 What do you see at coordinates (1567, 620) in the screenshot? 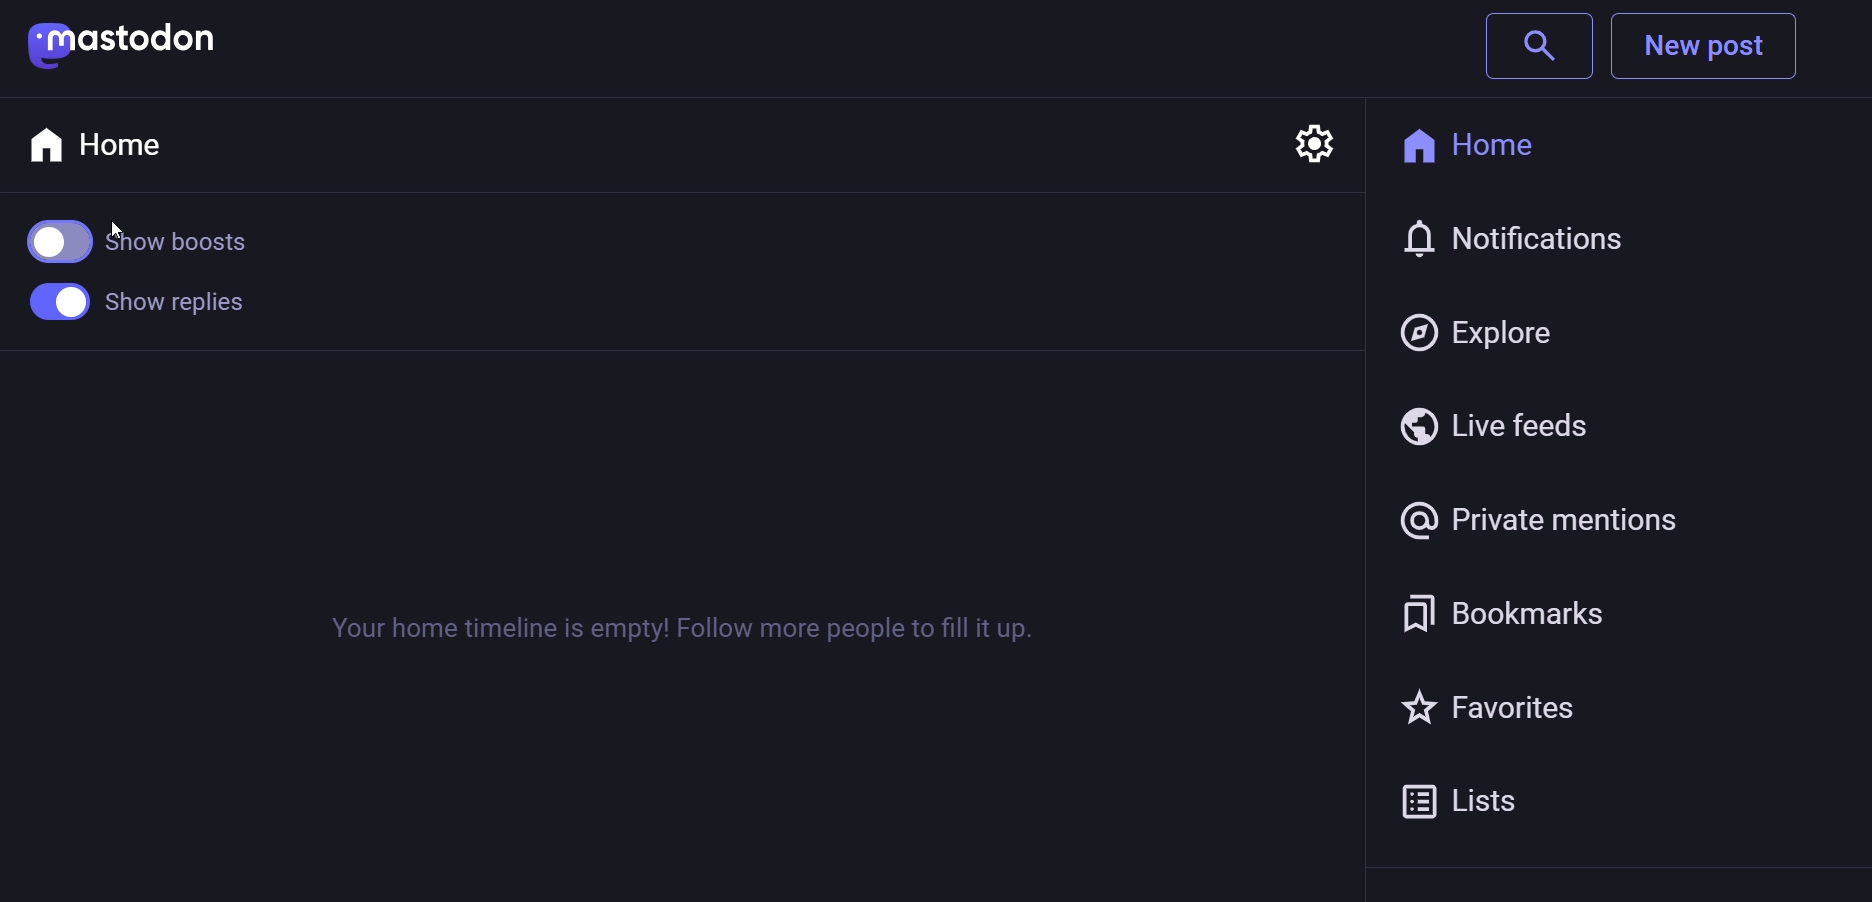
I see `Bookmark` at bounding box center [1567, 620].